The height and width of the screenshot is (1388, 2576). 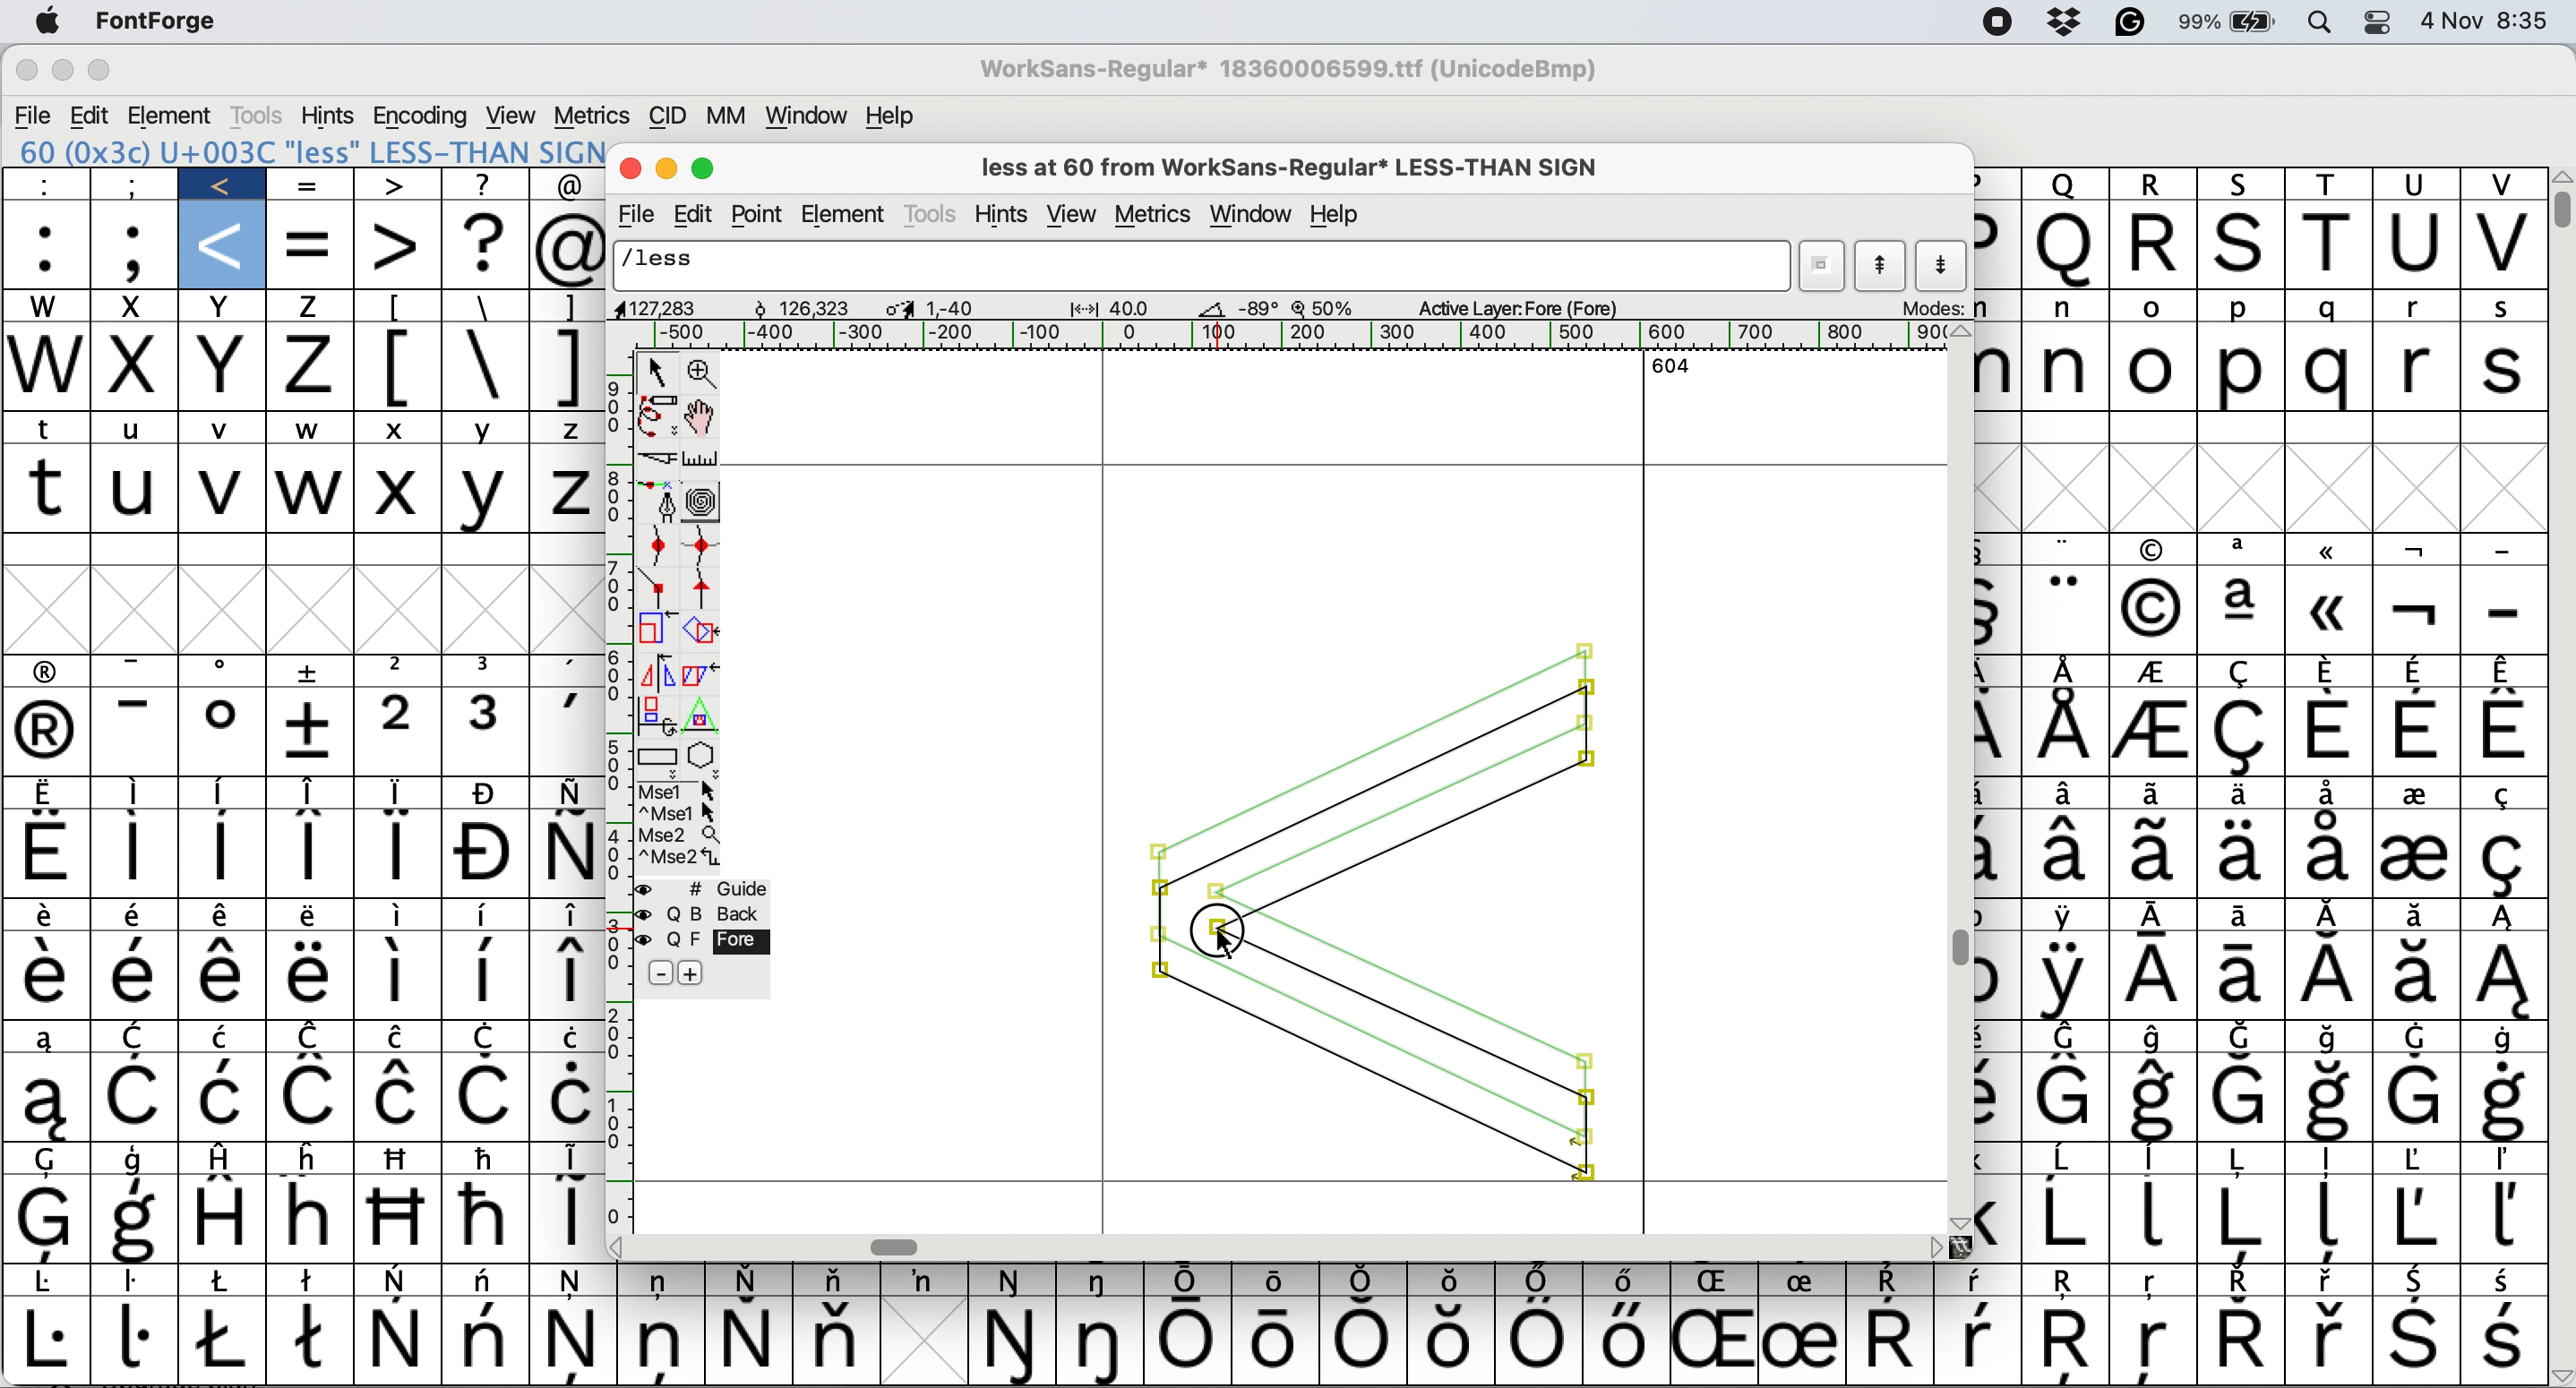 I want to click on Symbol, so click(x=2502, y=1218).